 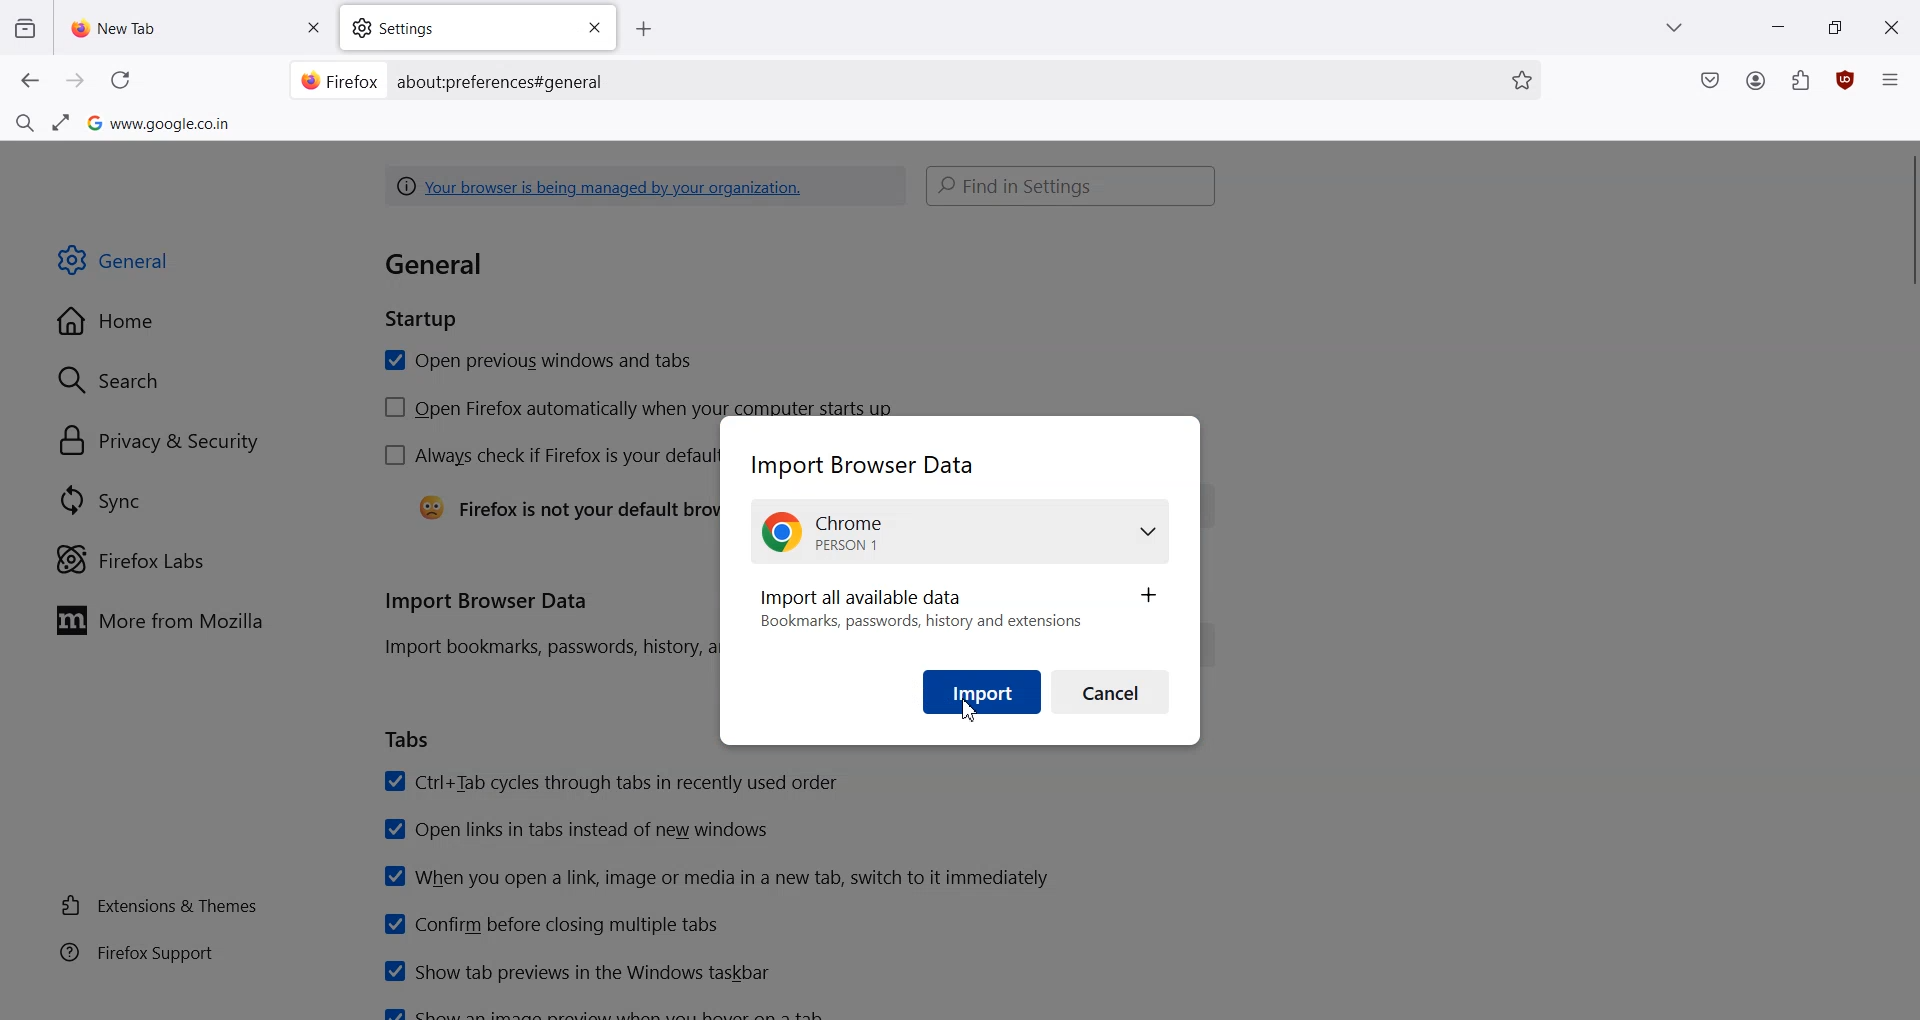 What do you see at coordinates (592, 27) in the screenshot?
I see `Close` at bounding box center [592, 27].